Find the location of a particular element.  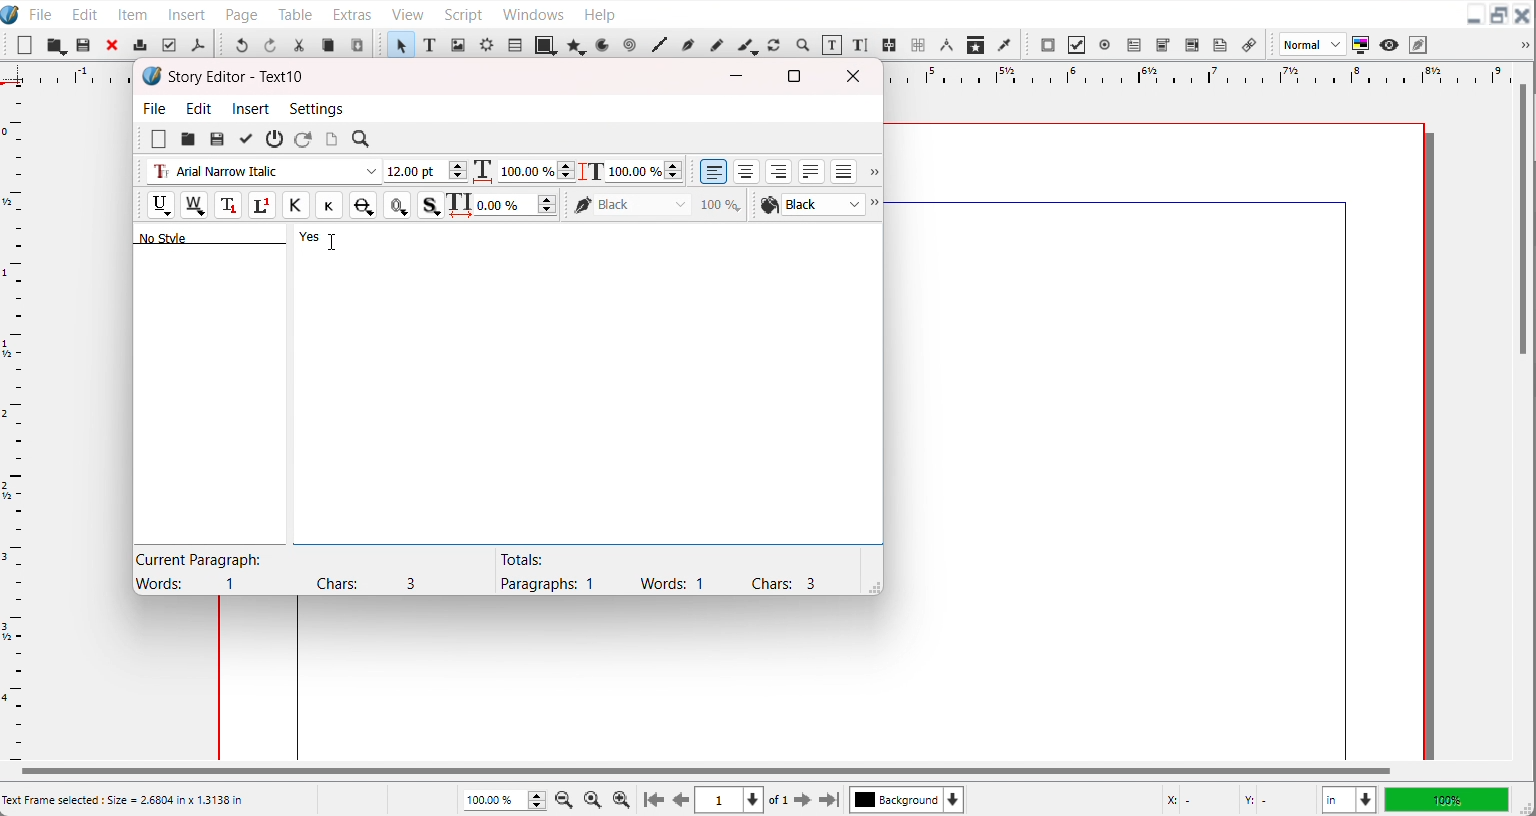

Close is located at coordinates (113, 44).